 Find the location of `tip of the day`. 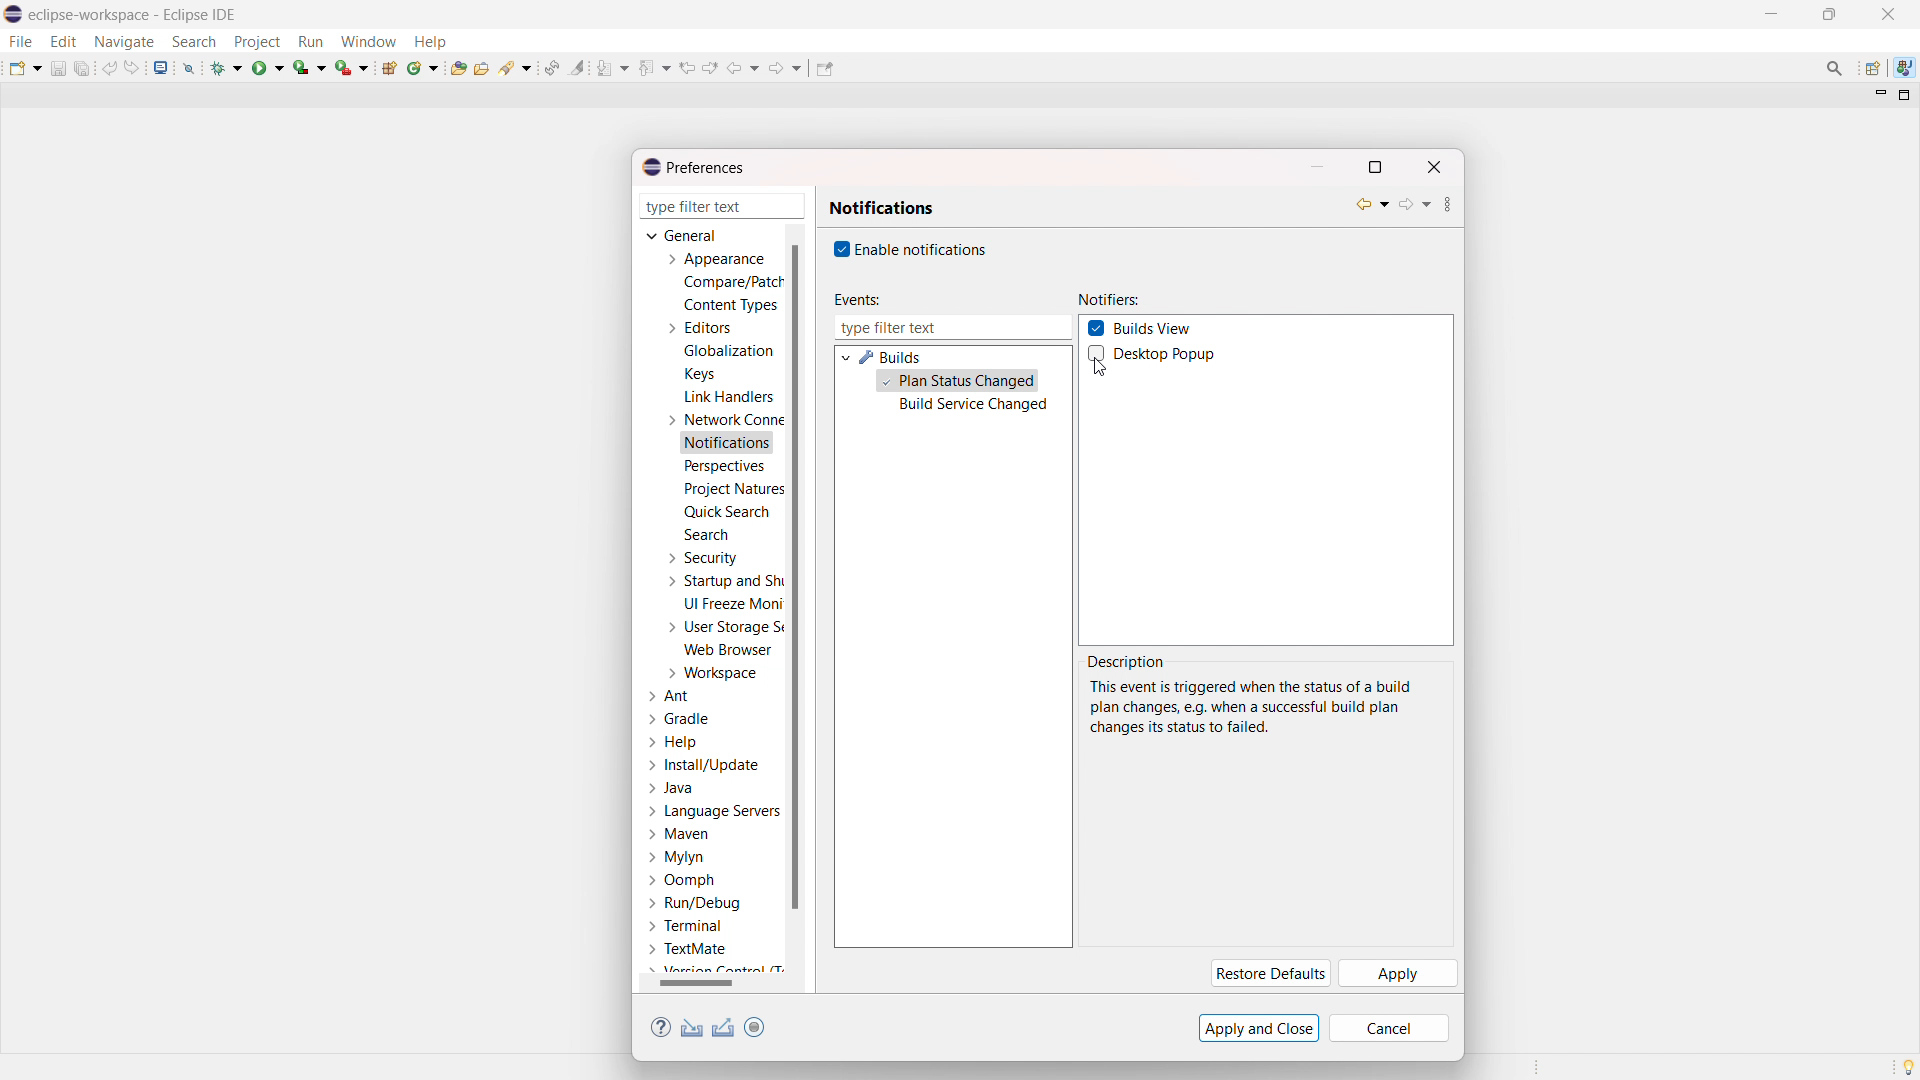

tip of the day is located at coordinates (1908, 1066).